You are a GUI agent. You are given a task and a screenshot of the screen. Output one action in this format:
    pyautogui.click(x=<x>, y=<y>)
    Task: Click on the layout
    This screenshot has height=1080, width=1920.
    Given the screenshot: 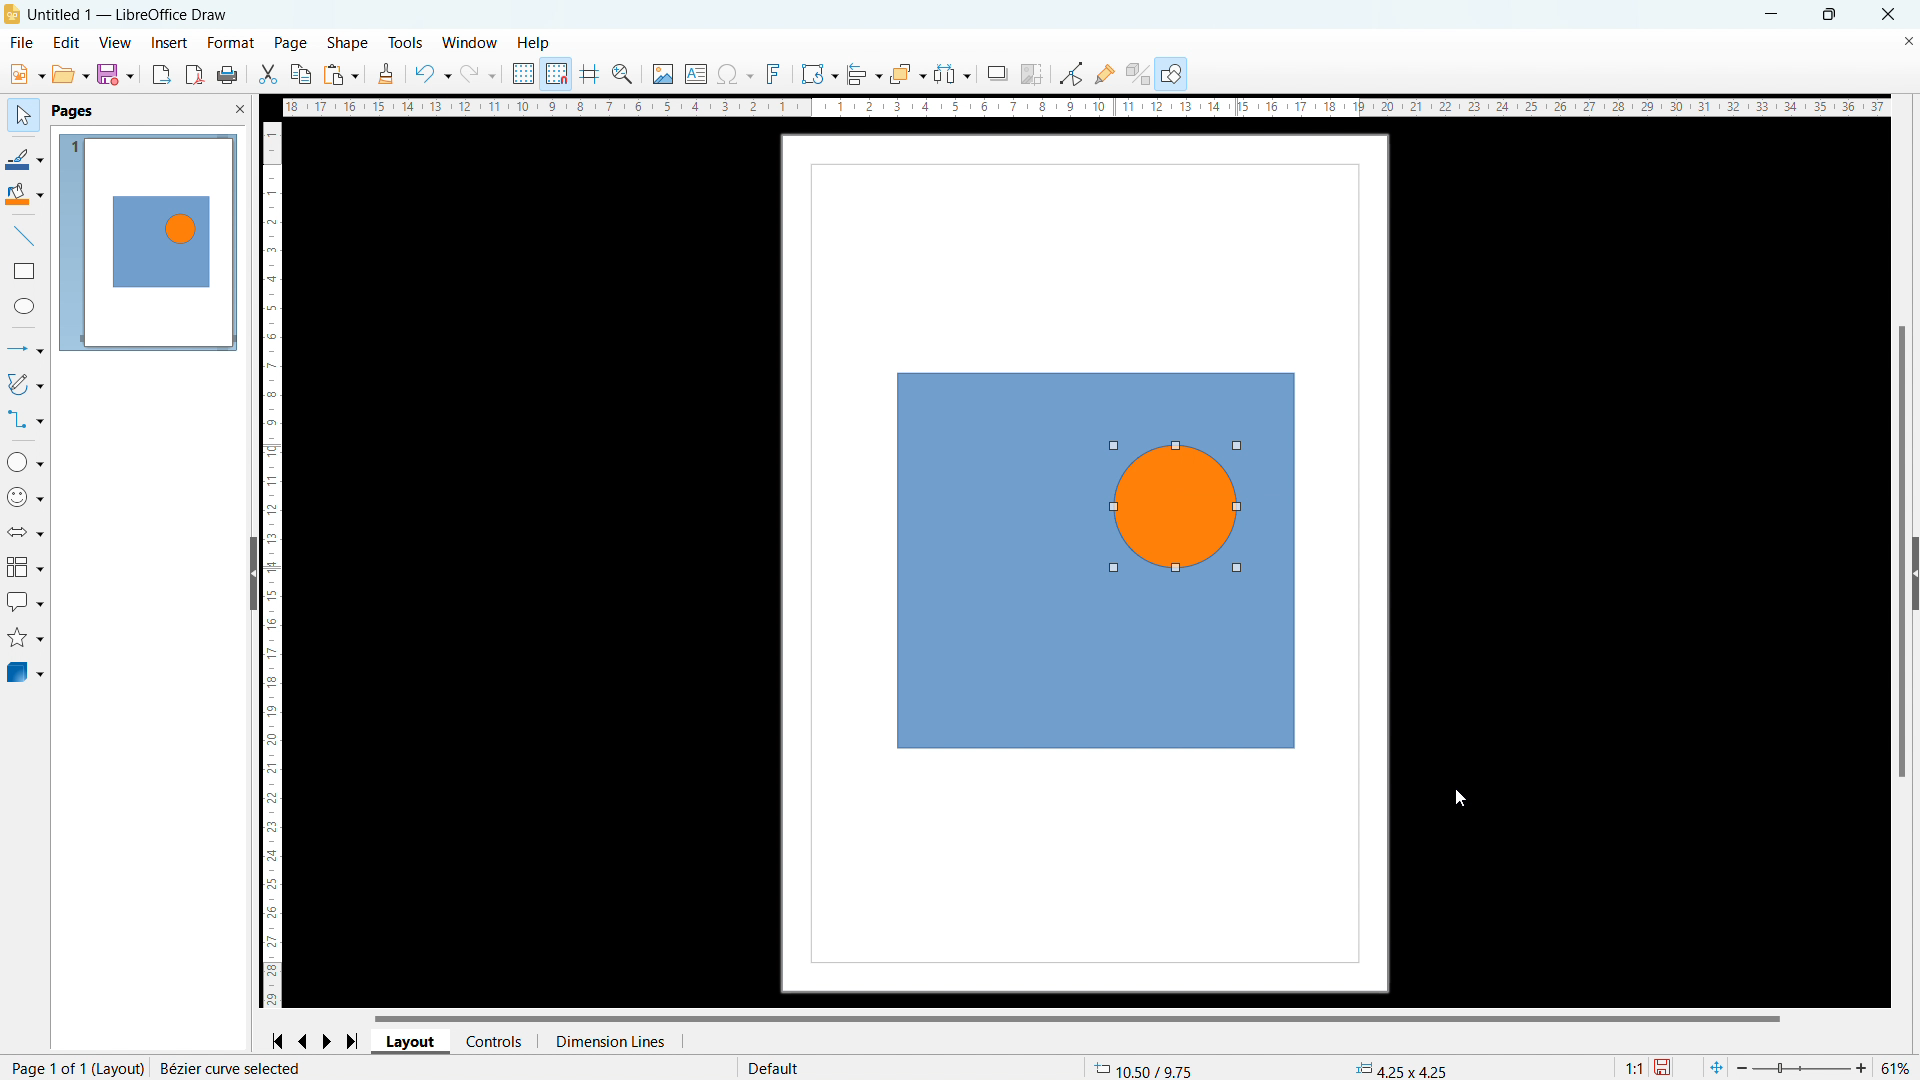 What is the action you would take?
    pyautogui.click(x=410, y=1042)
    